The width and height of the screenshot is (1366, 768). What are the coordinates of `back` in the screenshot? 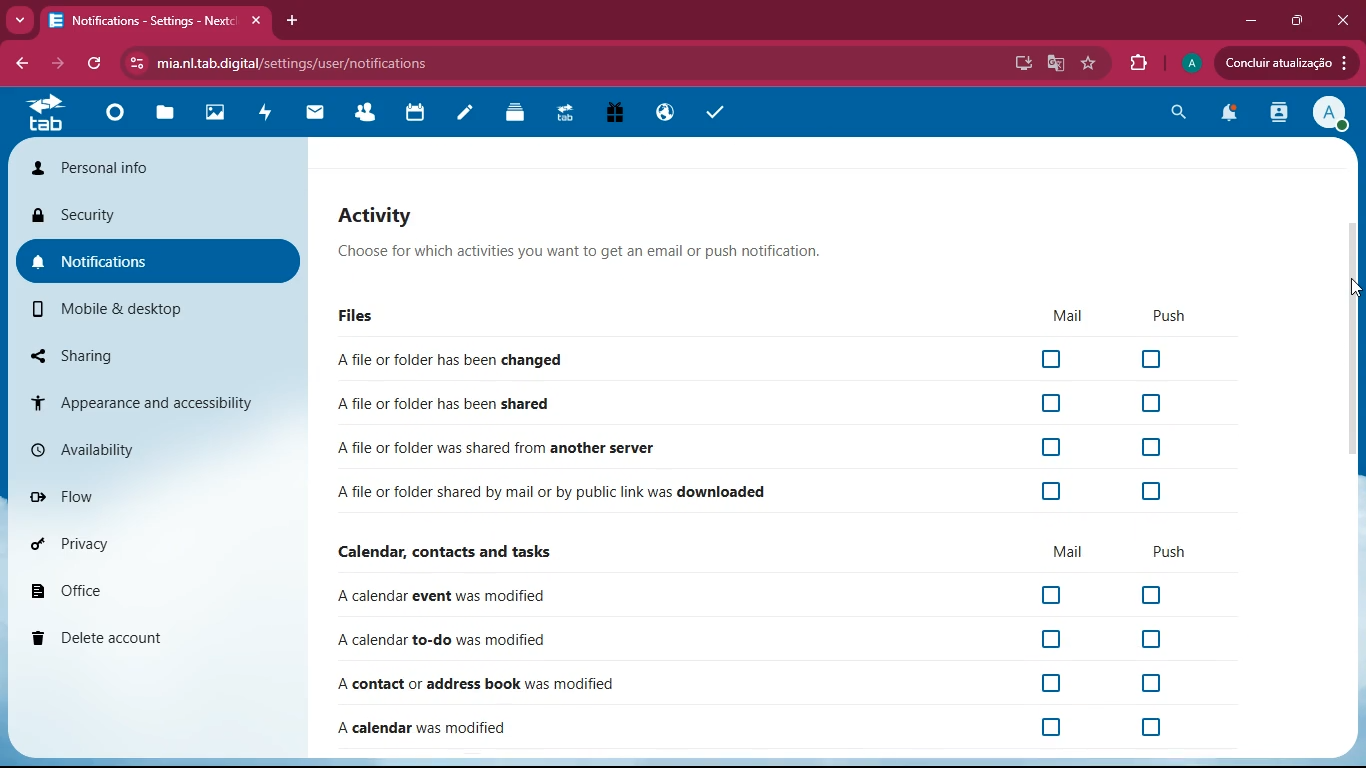 It's located at (19, 64).